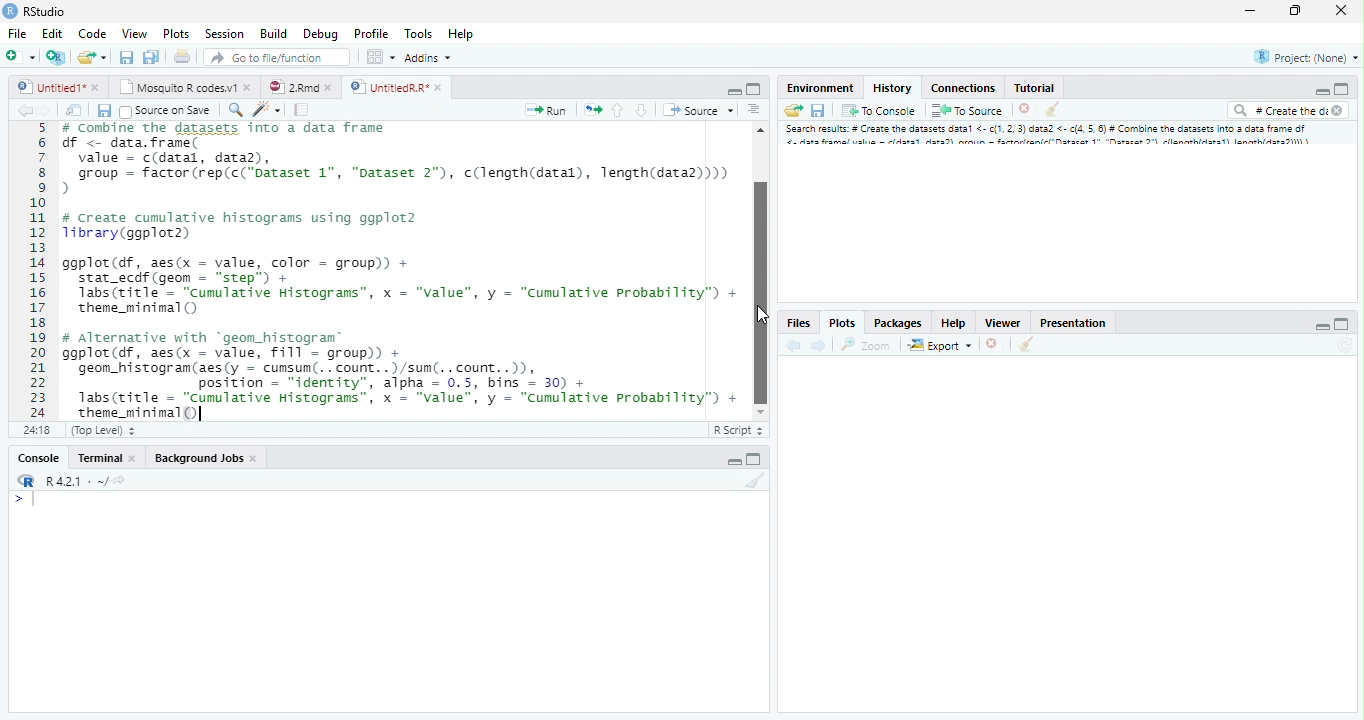  What do you see at coordinates (1035, 88) in the screenshot?
I see `Tutorial` at bounding box center [1035, 88].